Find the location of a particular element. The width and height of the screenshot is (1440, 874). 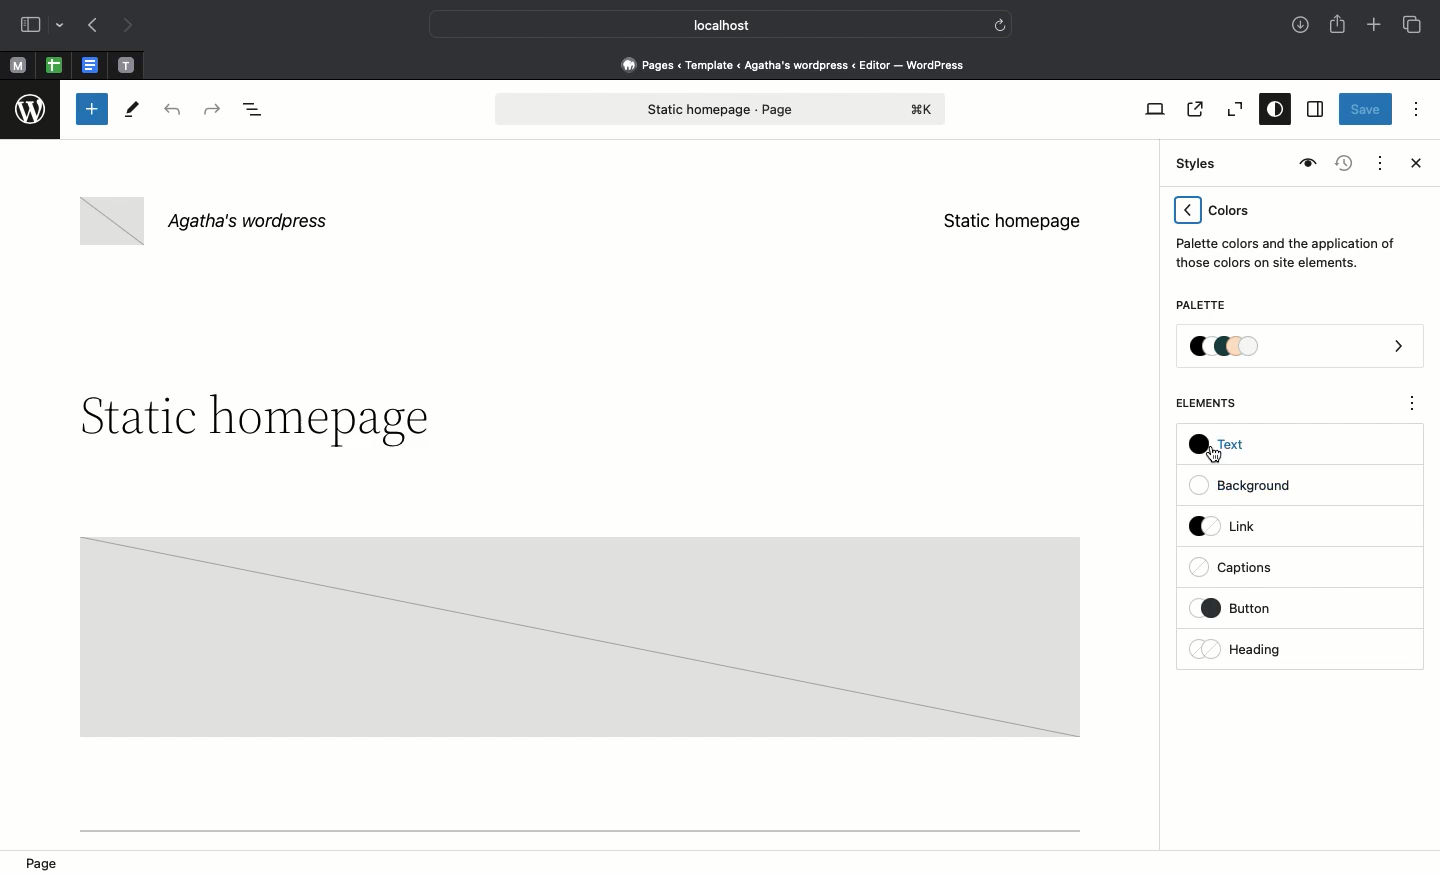

Redo is located at coordinates (215, 110).